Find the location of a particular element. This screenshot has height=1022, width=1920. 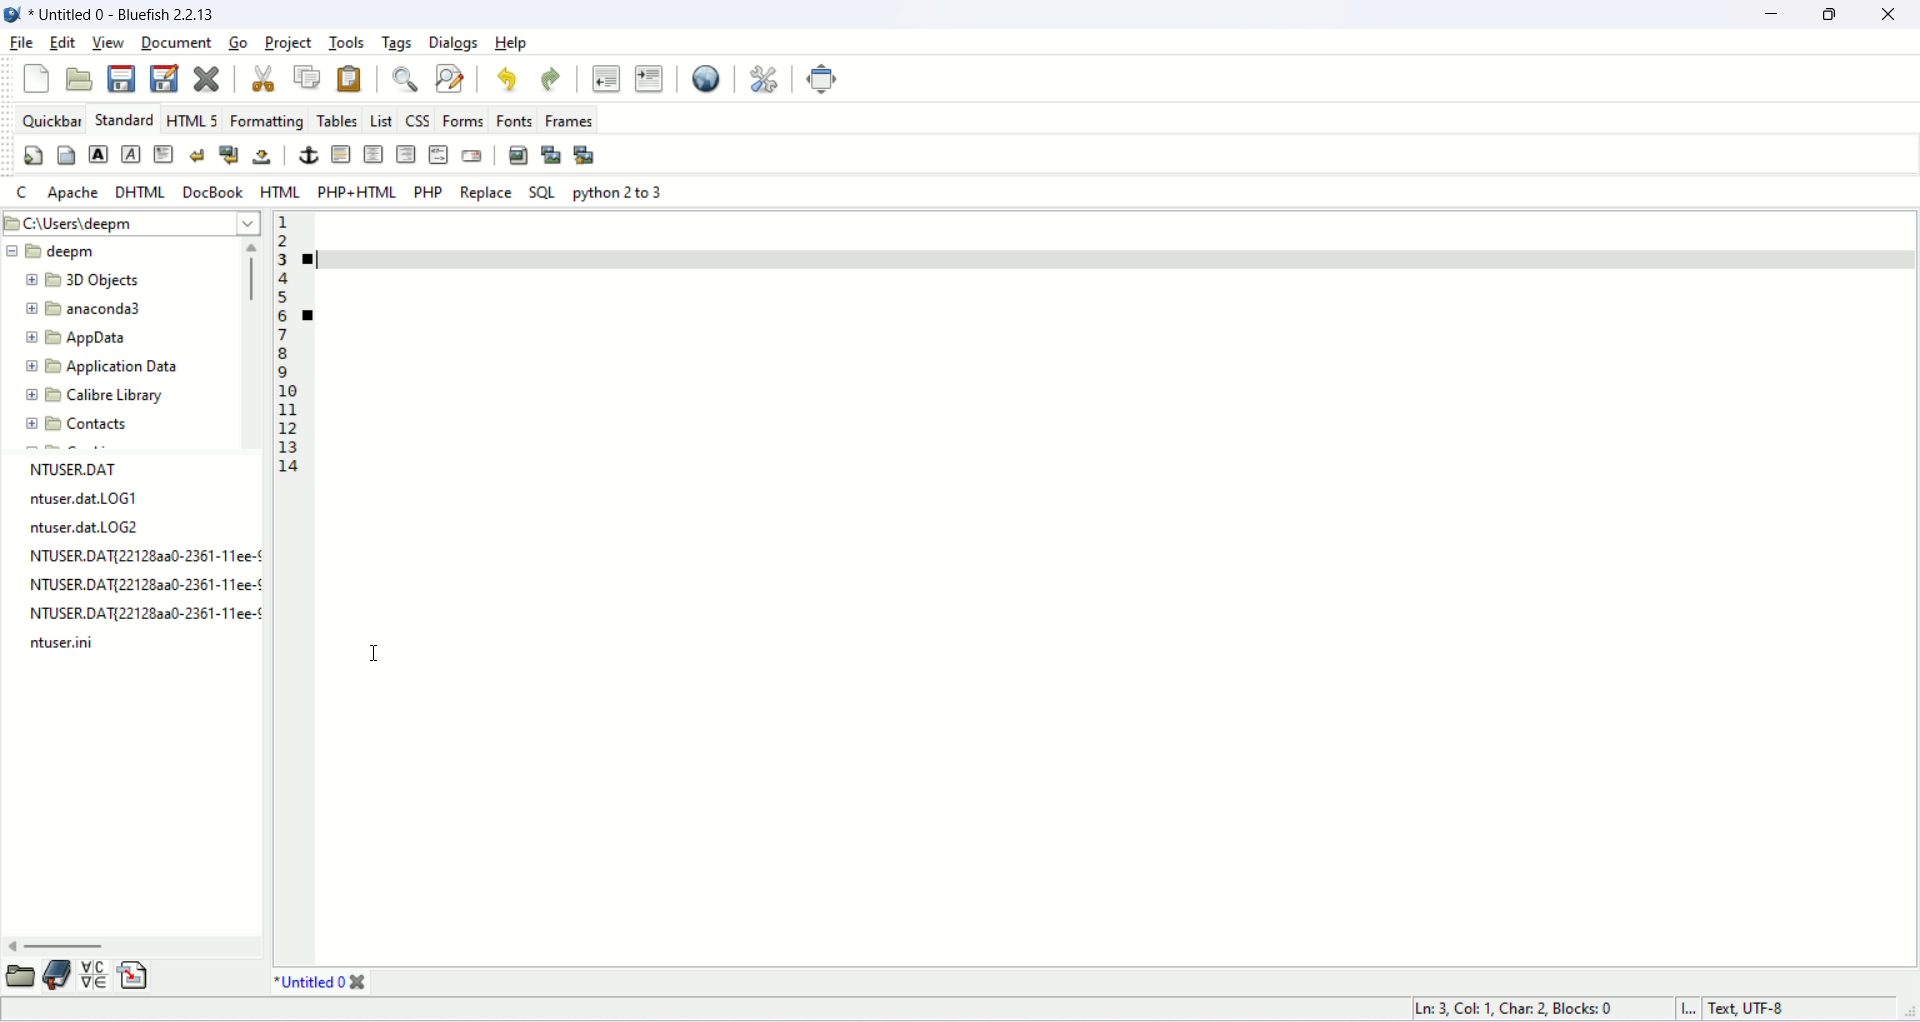

indent is located at coordinates (652, 80).